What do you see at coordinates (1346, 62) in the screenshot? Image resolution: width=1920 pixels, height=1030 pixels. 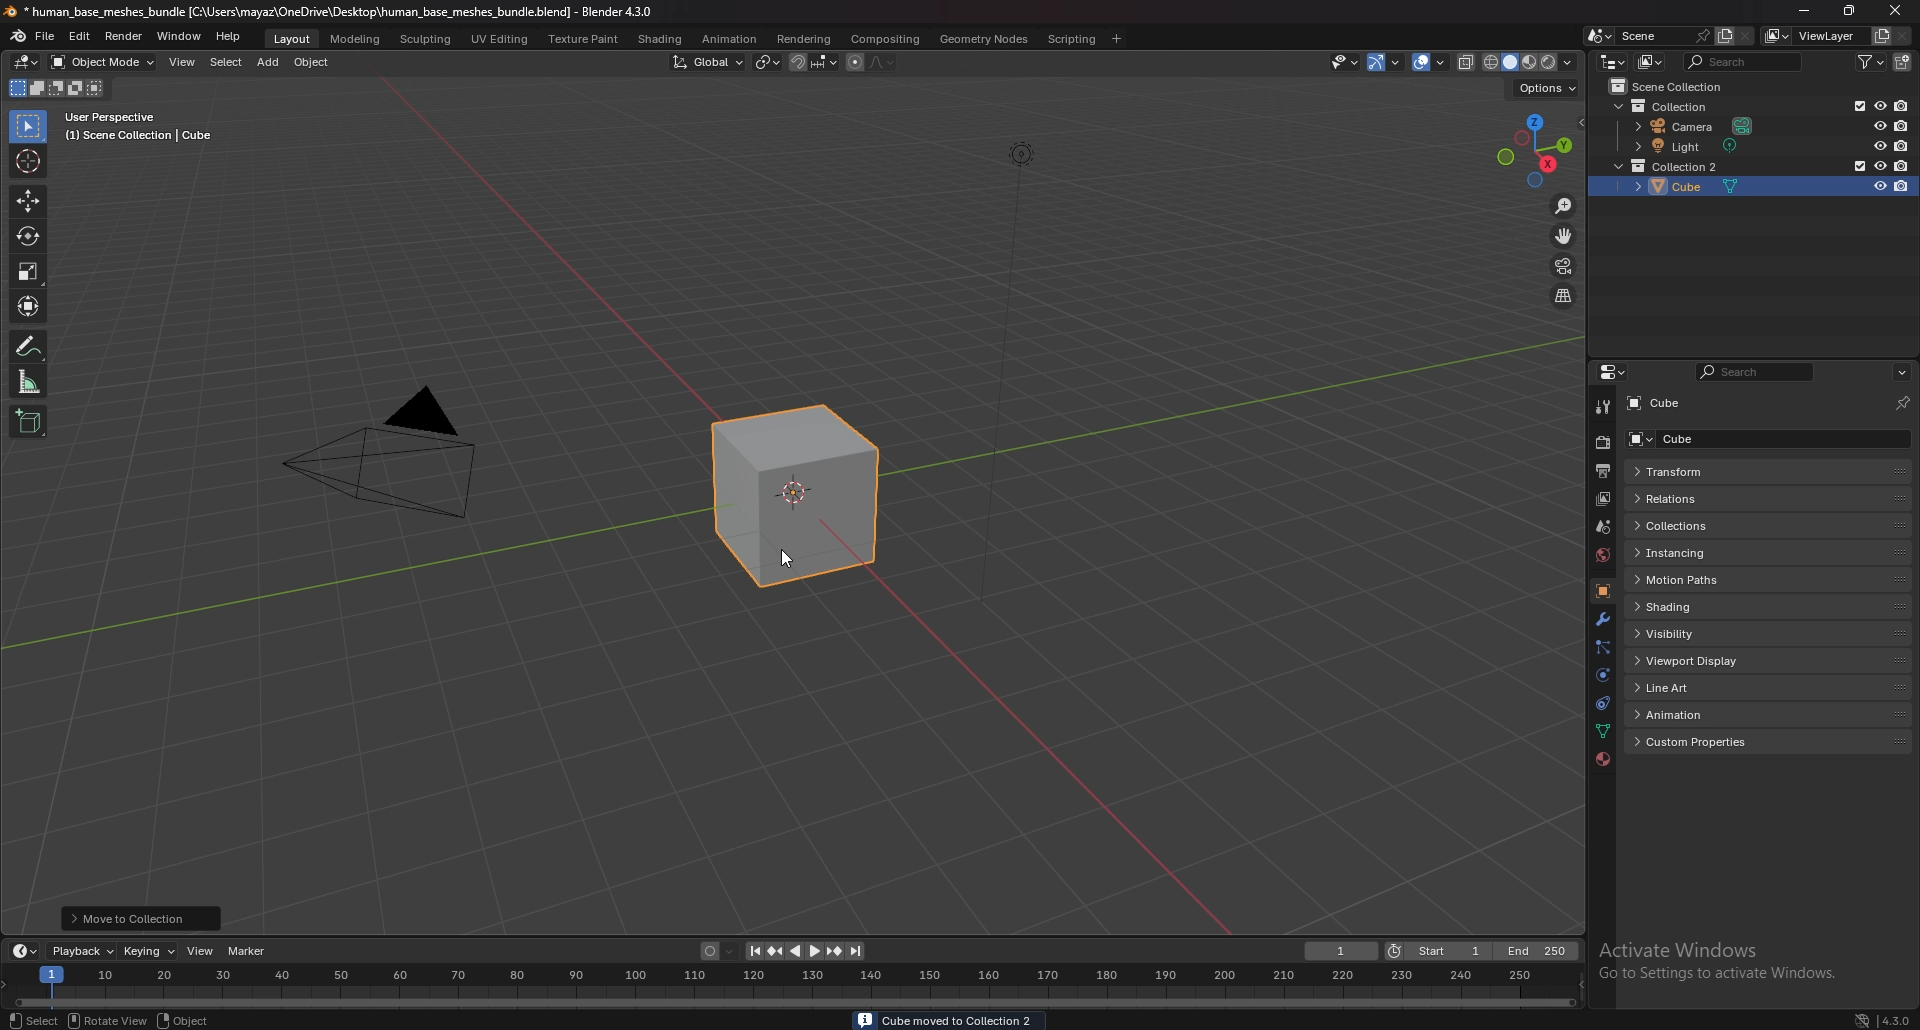 I see `selectibility and visibility` at bounding box center [1346, 62].